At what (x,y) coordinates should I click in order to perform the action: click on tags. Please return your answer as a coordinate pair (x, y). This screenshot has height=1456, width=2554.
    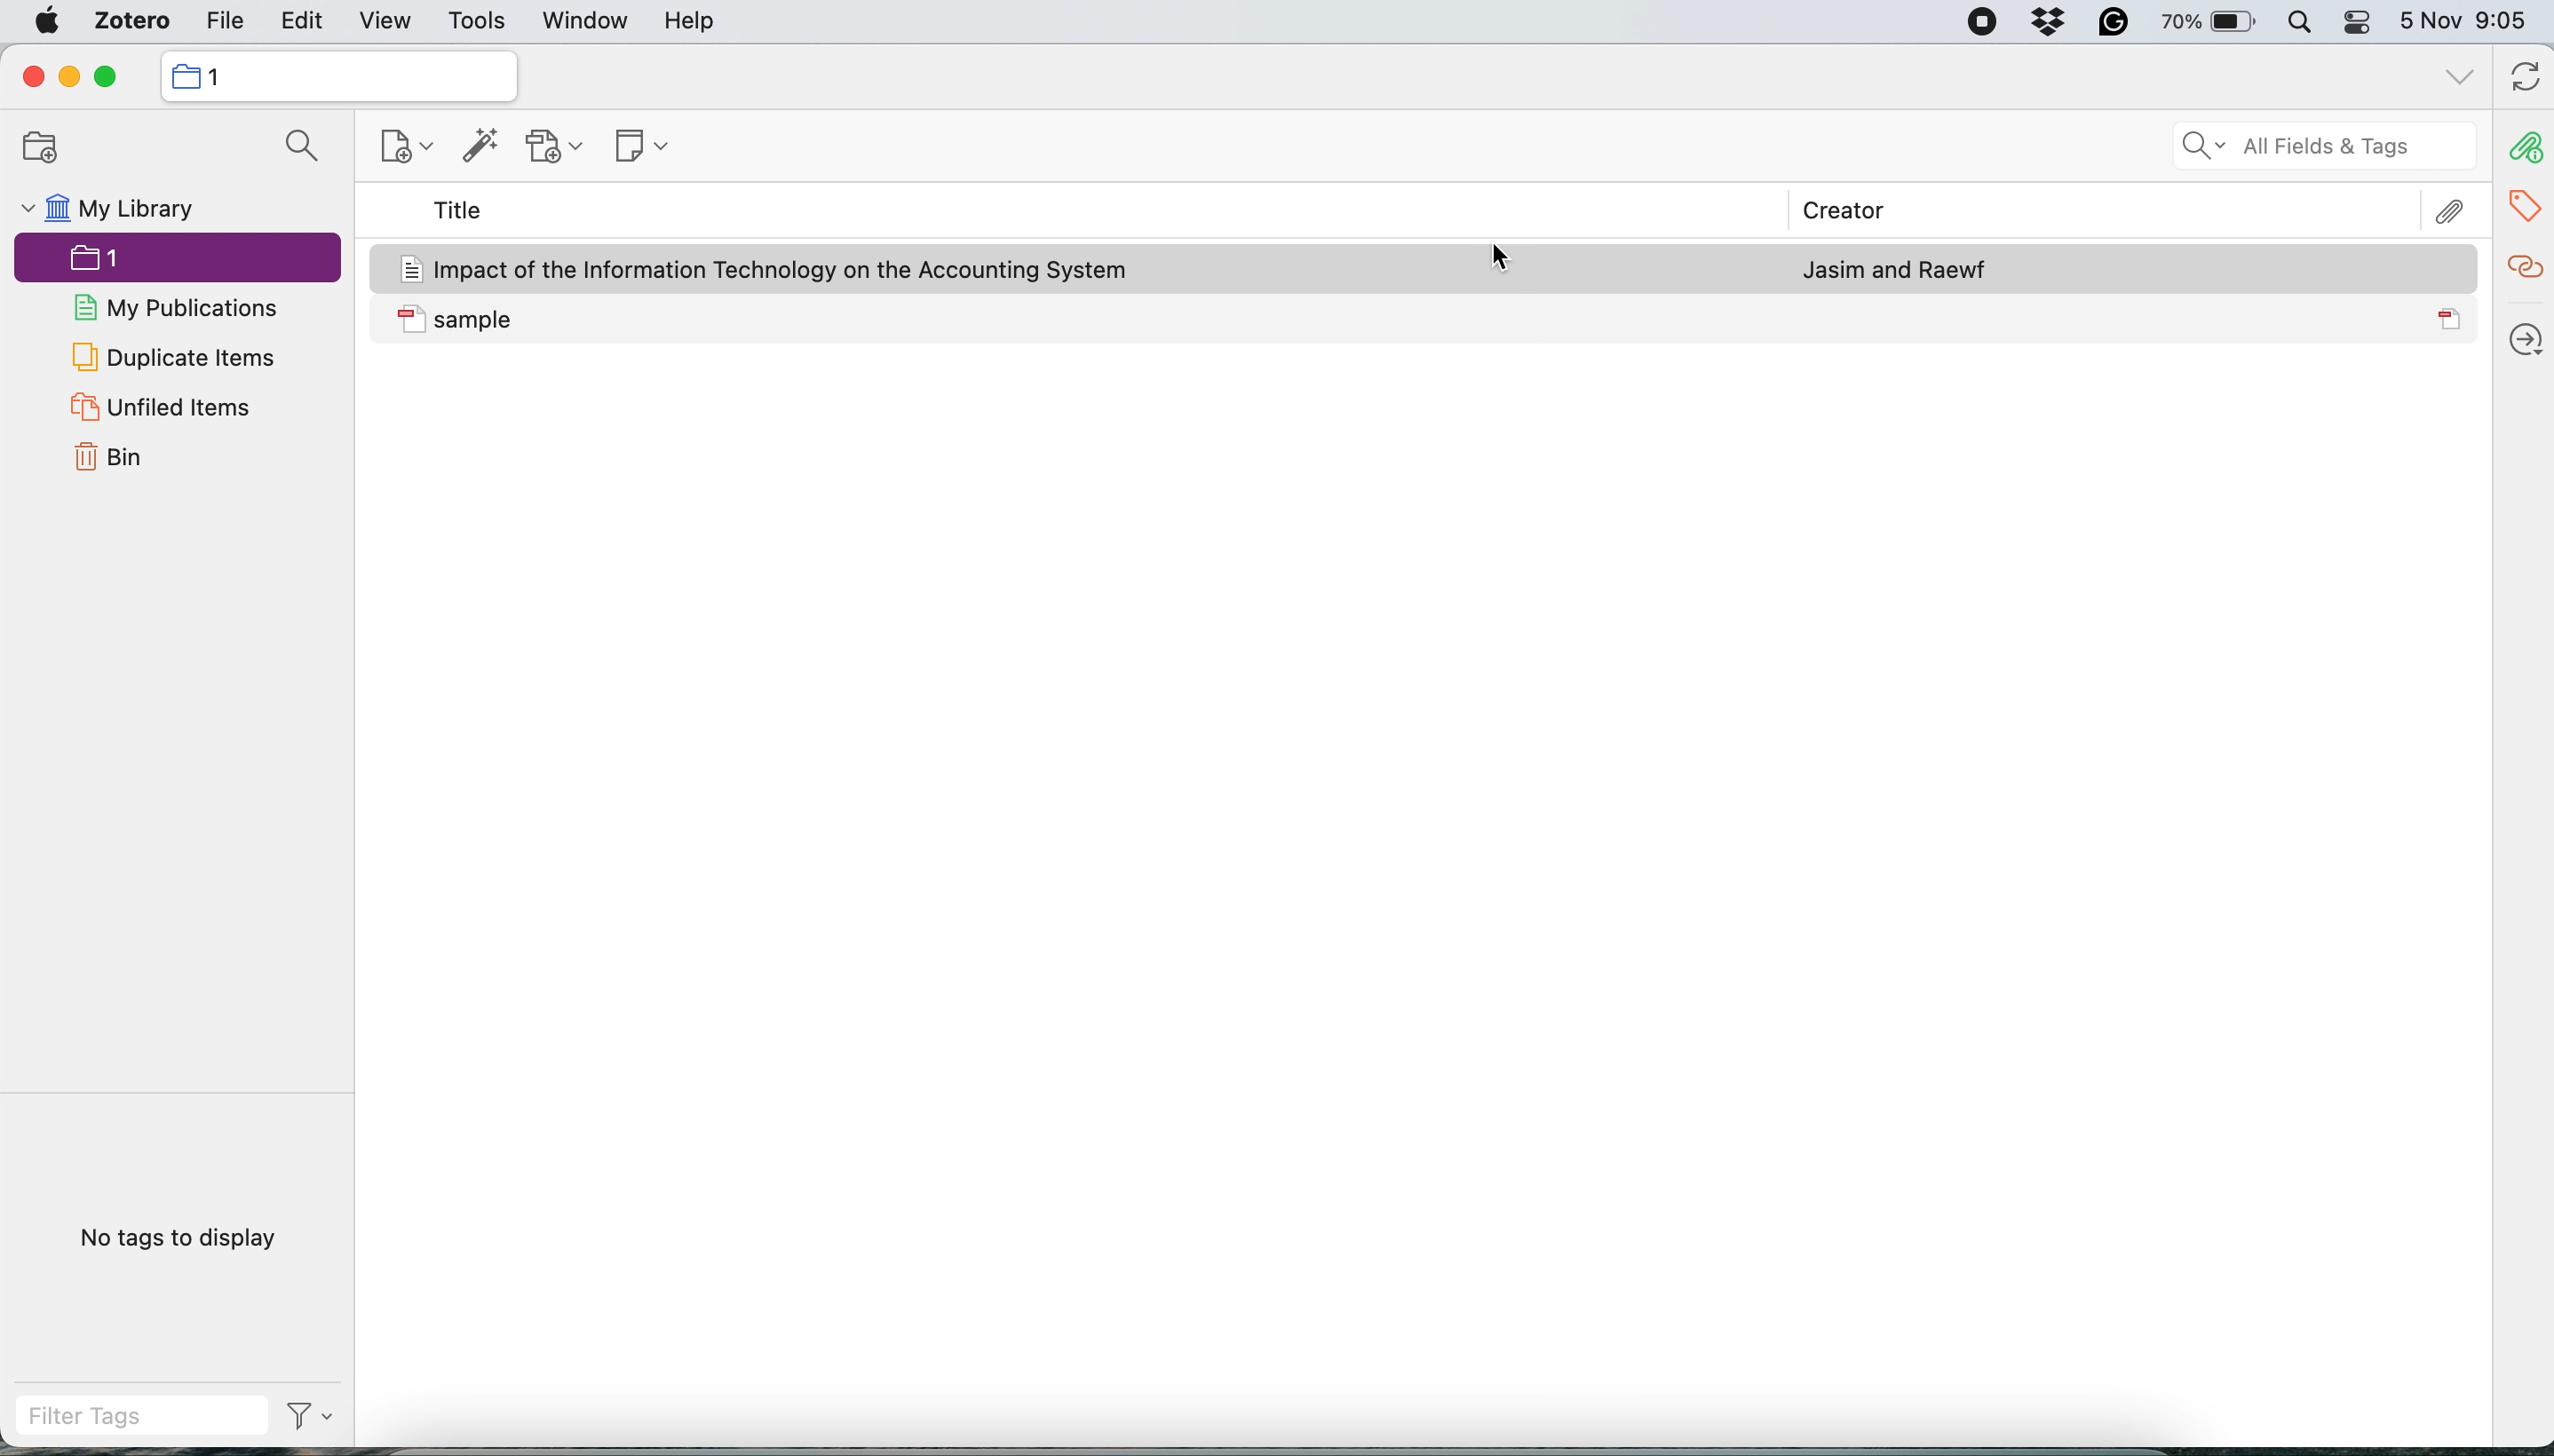
    Looking at the image, I should click on (2528, 202).